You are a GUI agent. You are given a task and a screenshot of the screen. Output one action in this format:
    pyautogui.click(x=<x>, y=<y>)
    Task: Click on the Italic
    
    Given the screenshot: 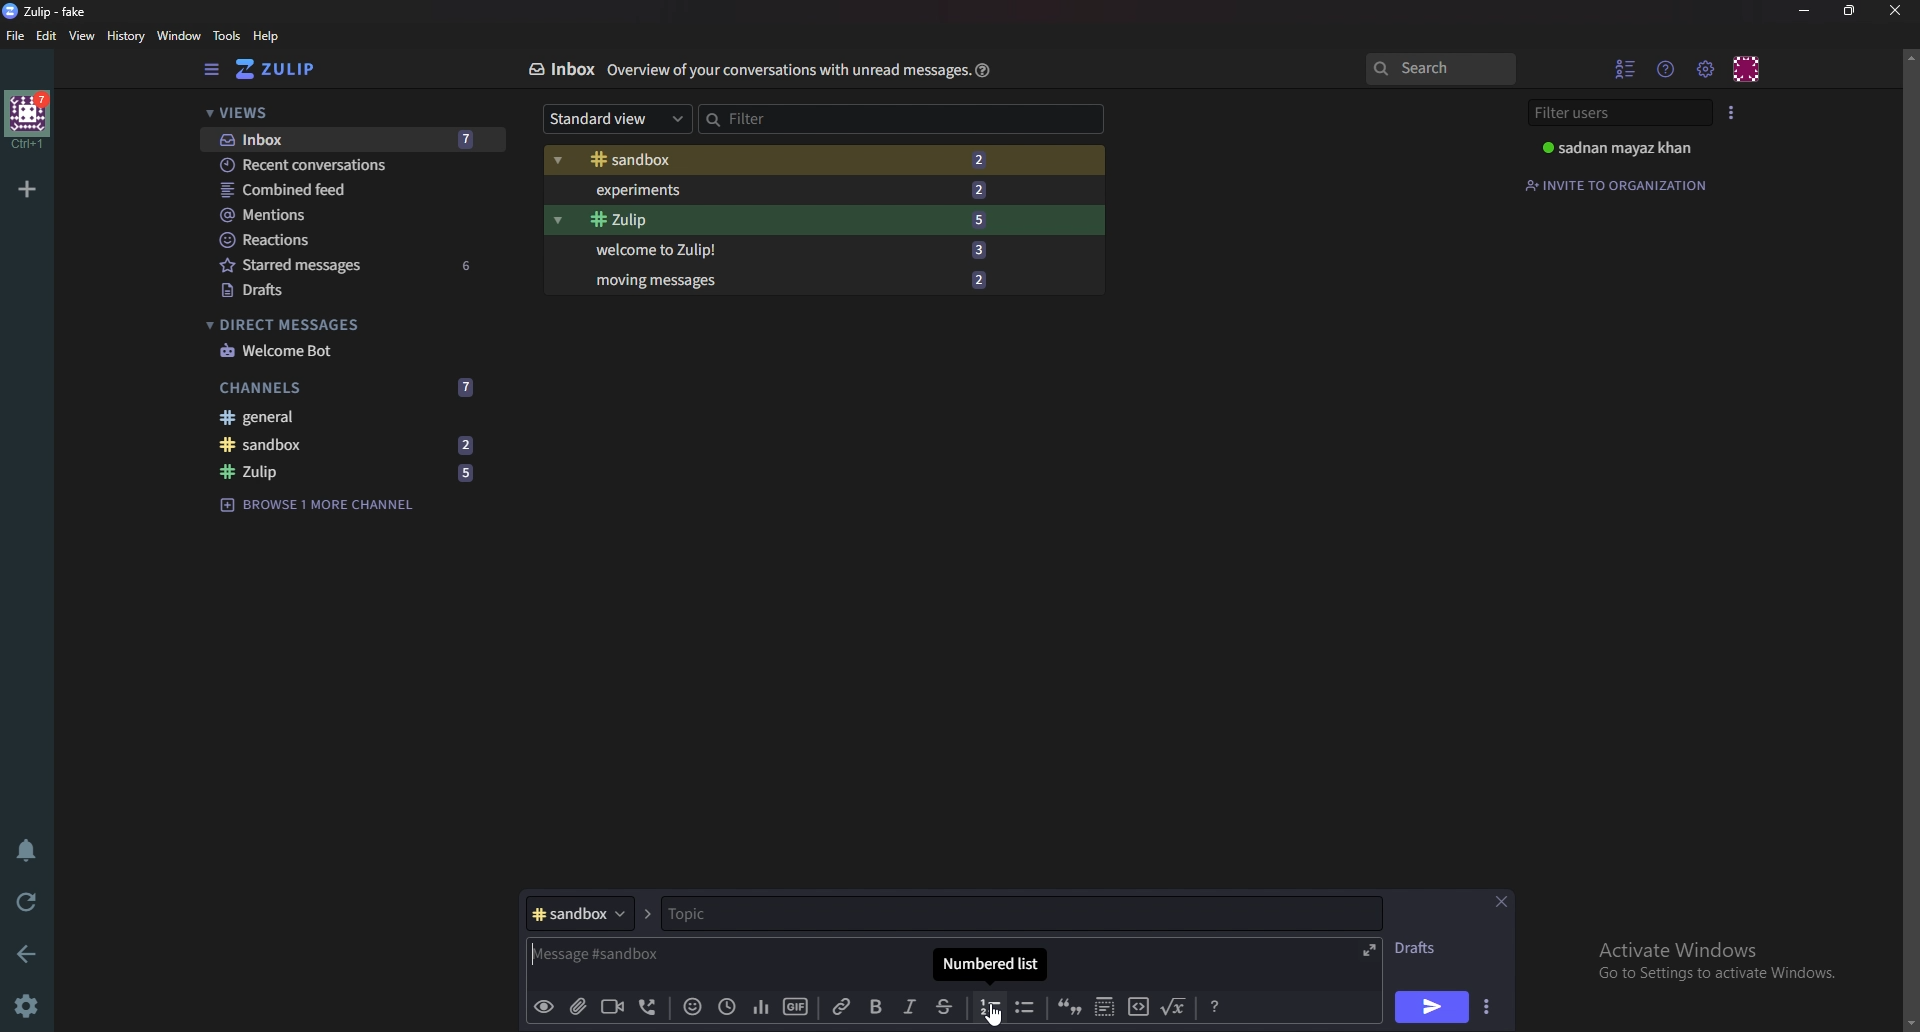 What is the action you would take?
    pyautogui.click(x=908, y=1010)
    